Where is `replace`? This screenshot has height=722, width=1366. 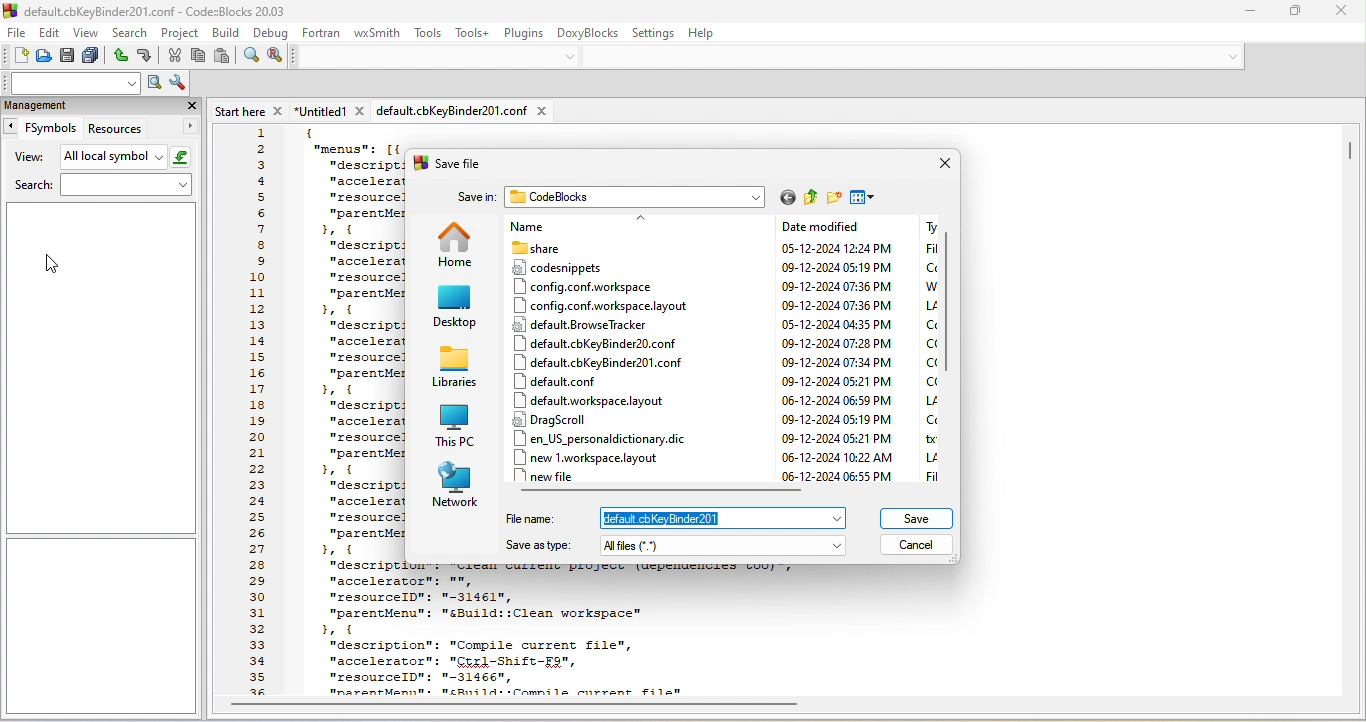 replace is located at coordinates (276, 56).